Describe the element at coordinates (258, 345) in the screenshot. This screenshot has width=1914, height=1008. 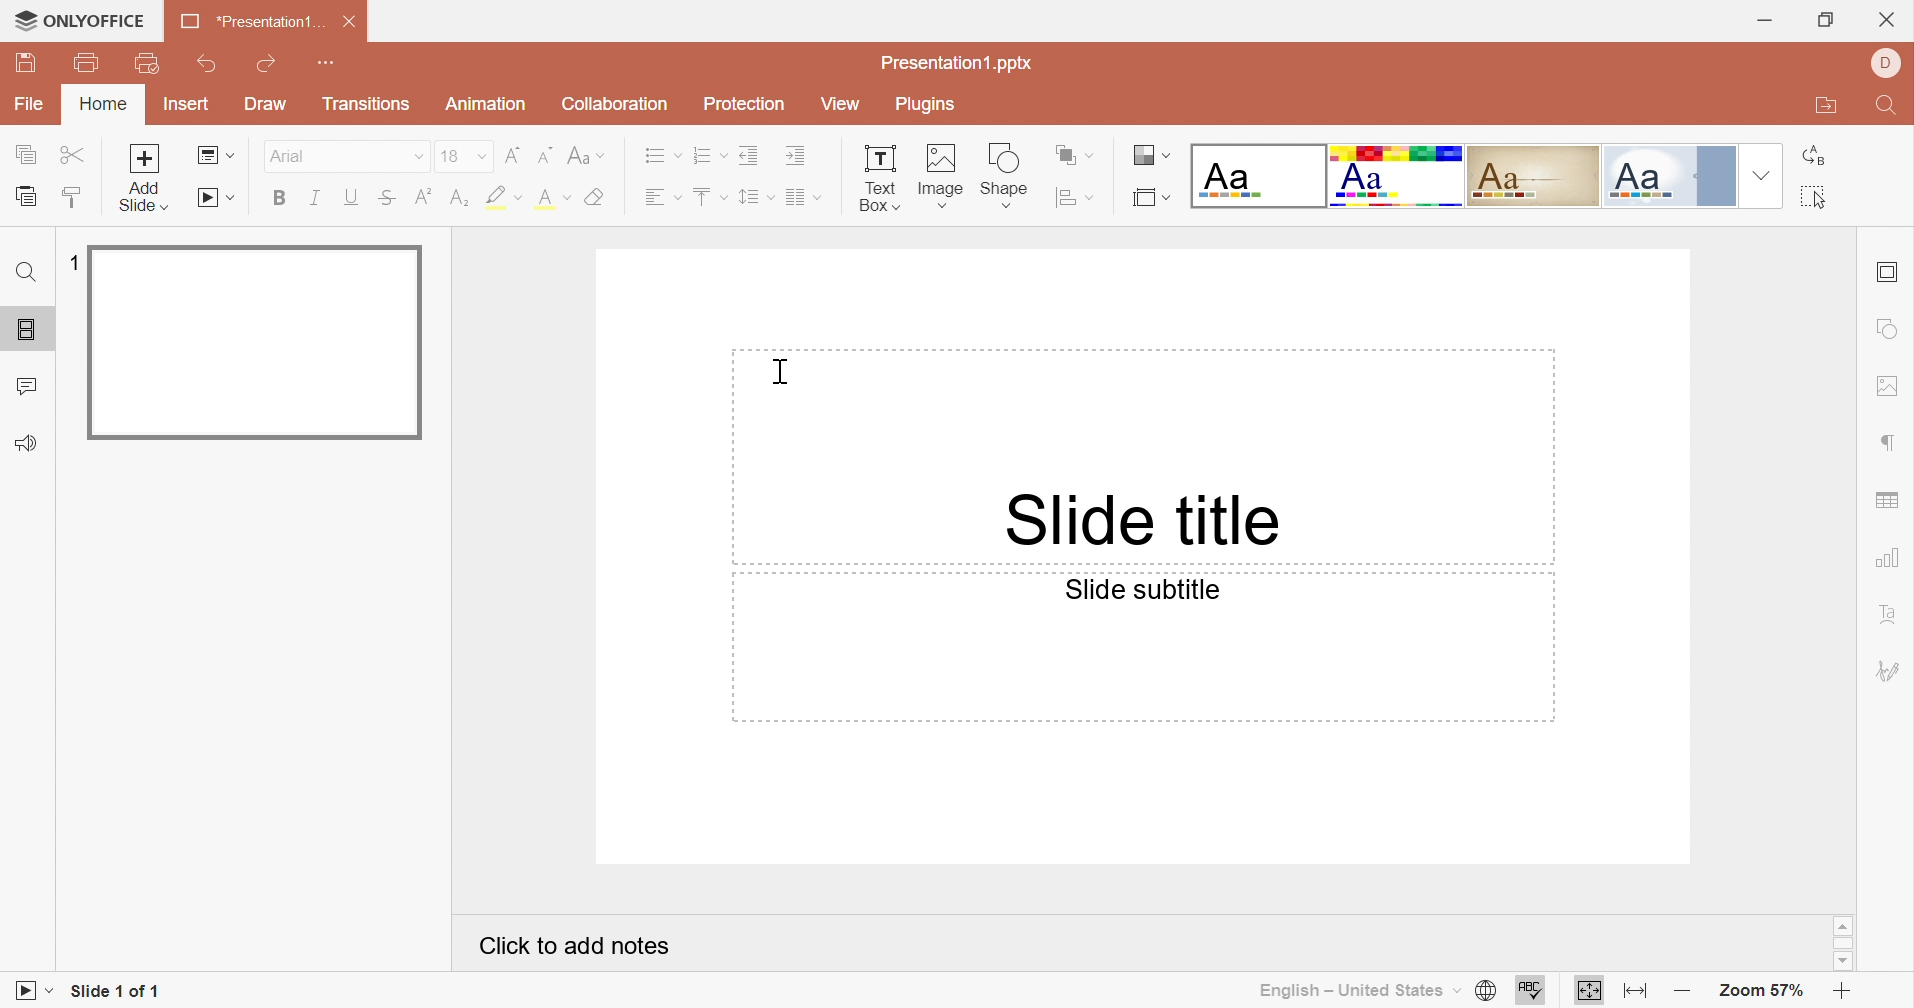
I see `Slide` at that location.